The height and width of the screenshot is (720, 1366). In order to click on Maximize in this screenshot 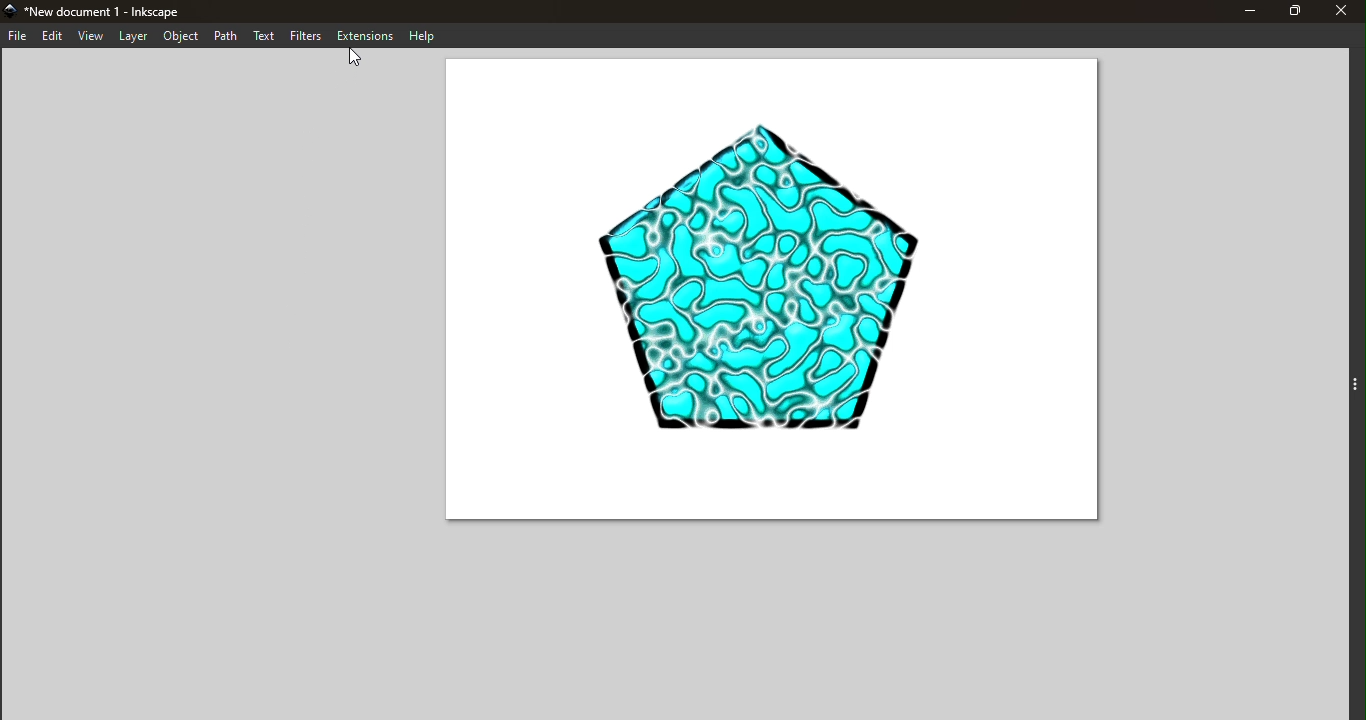, I will do `click(1285, 12)`.